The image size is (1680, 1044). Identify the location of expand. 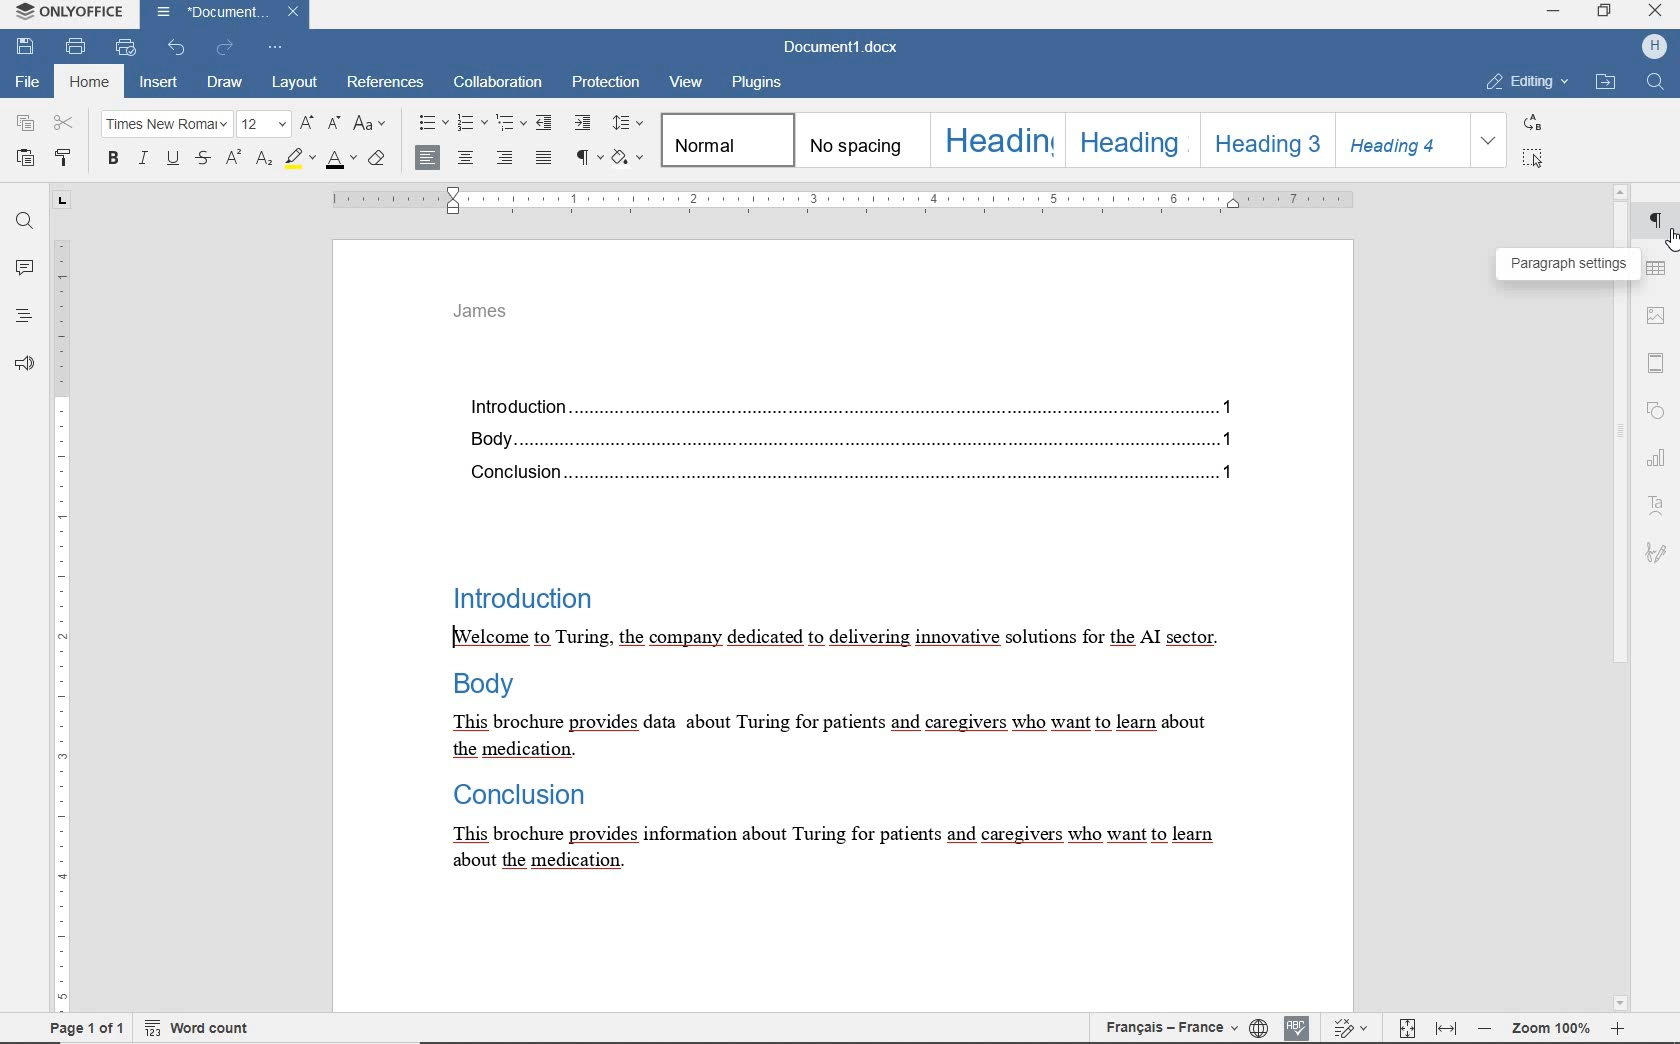
(1487, 142).